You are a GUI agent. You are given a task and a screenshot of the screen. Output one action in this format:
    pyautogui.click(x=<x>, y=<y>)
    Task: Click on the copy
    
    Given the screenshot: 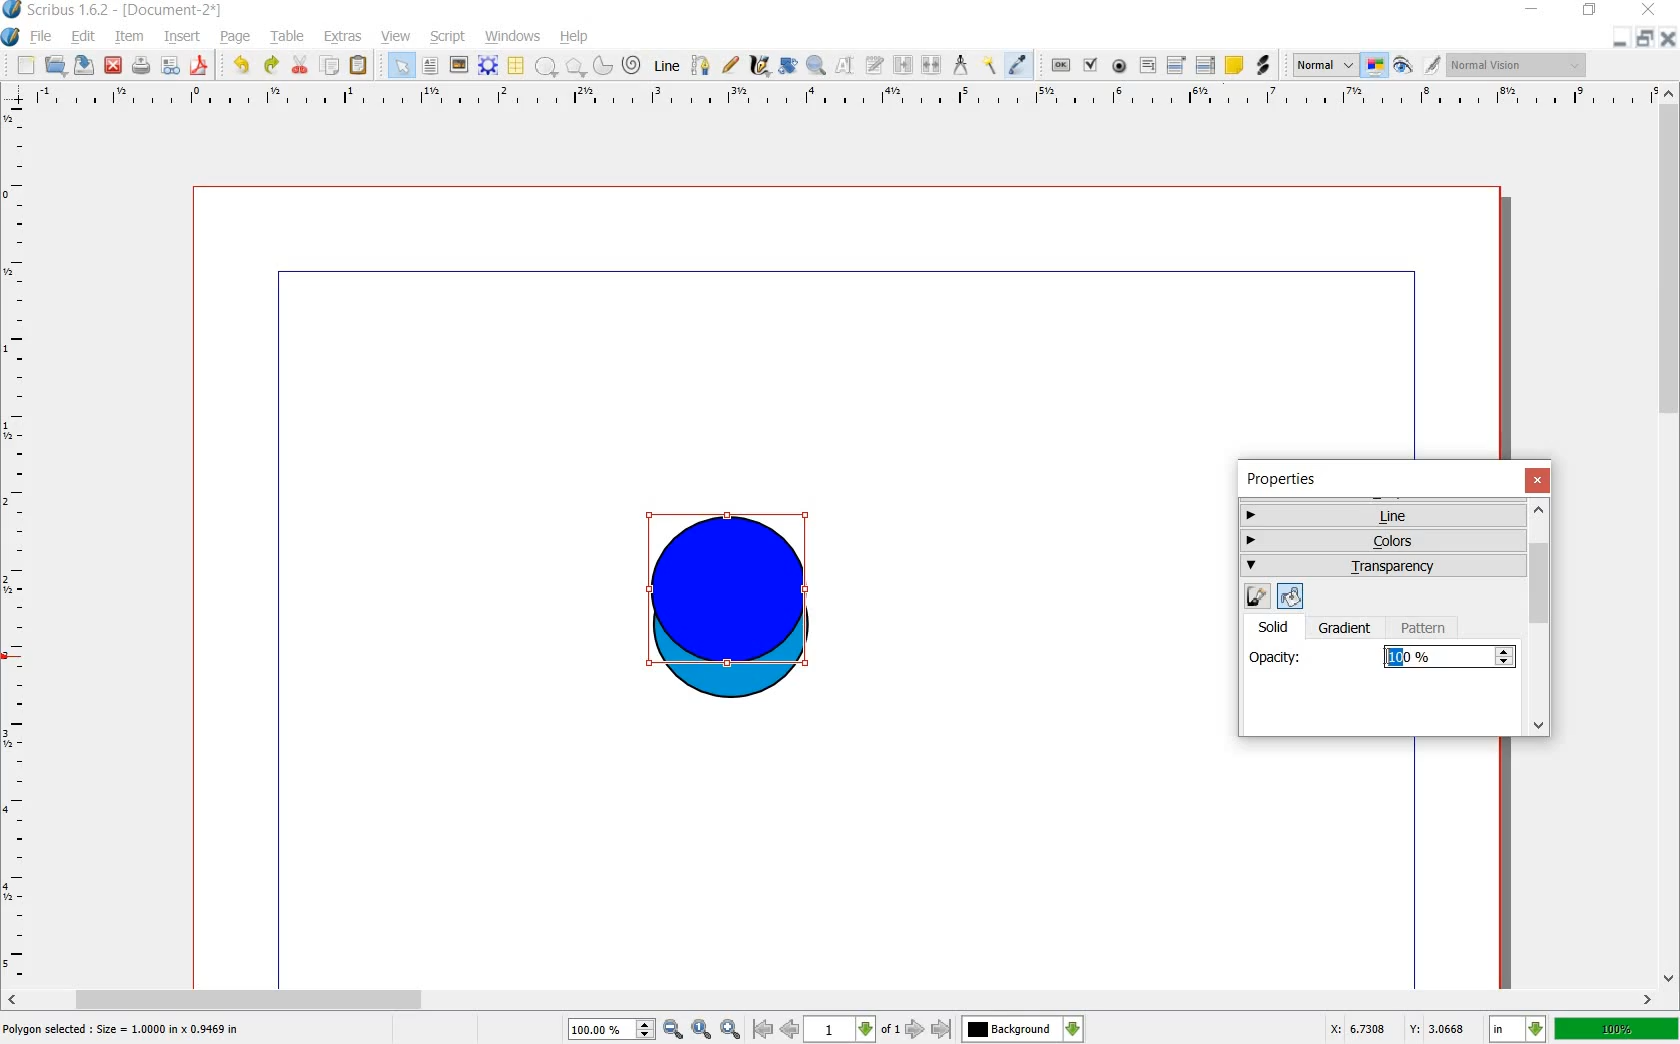 What is the action you would take?
    pyautogui.click(x=332, y=66)
    